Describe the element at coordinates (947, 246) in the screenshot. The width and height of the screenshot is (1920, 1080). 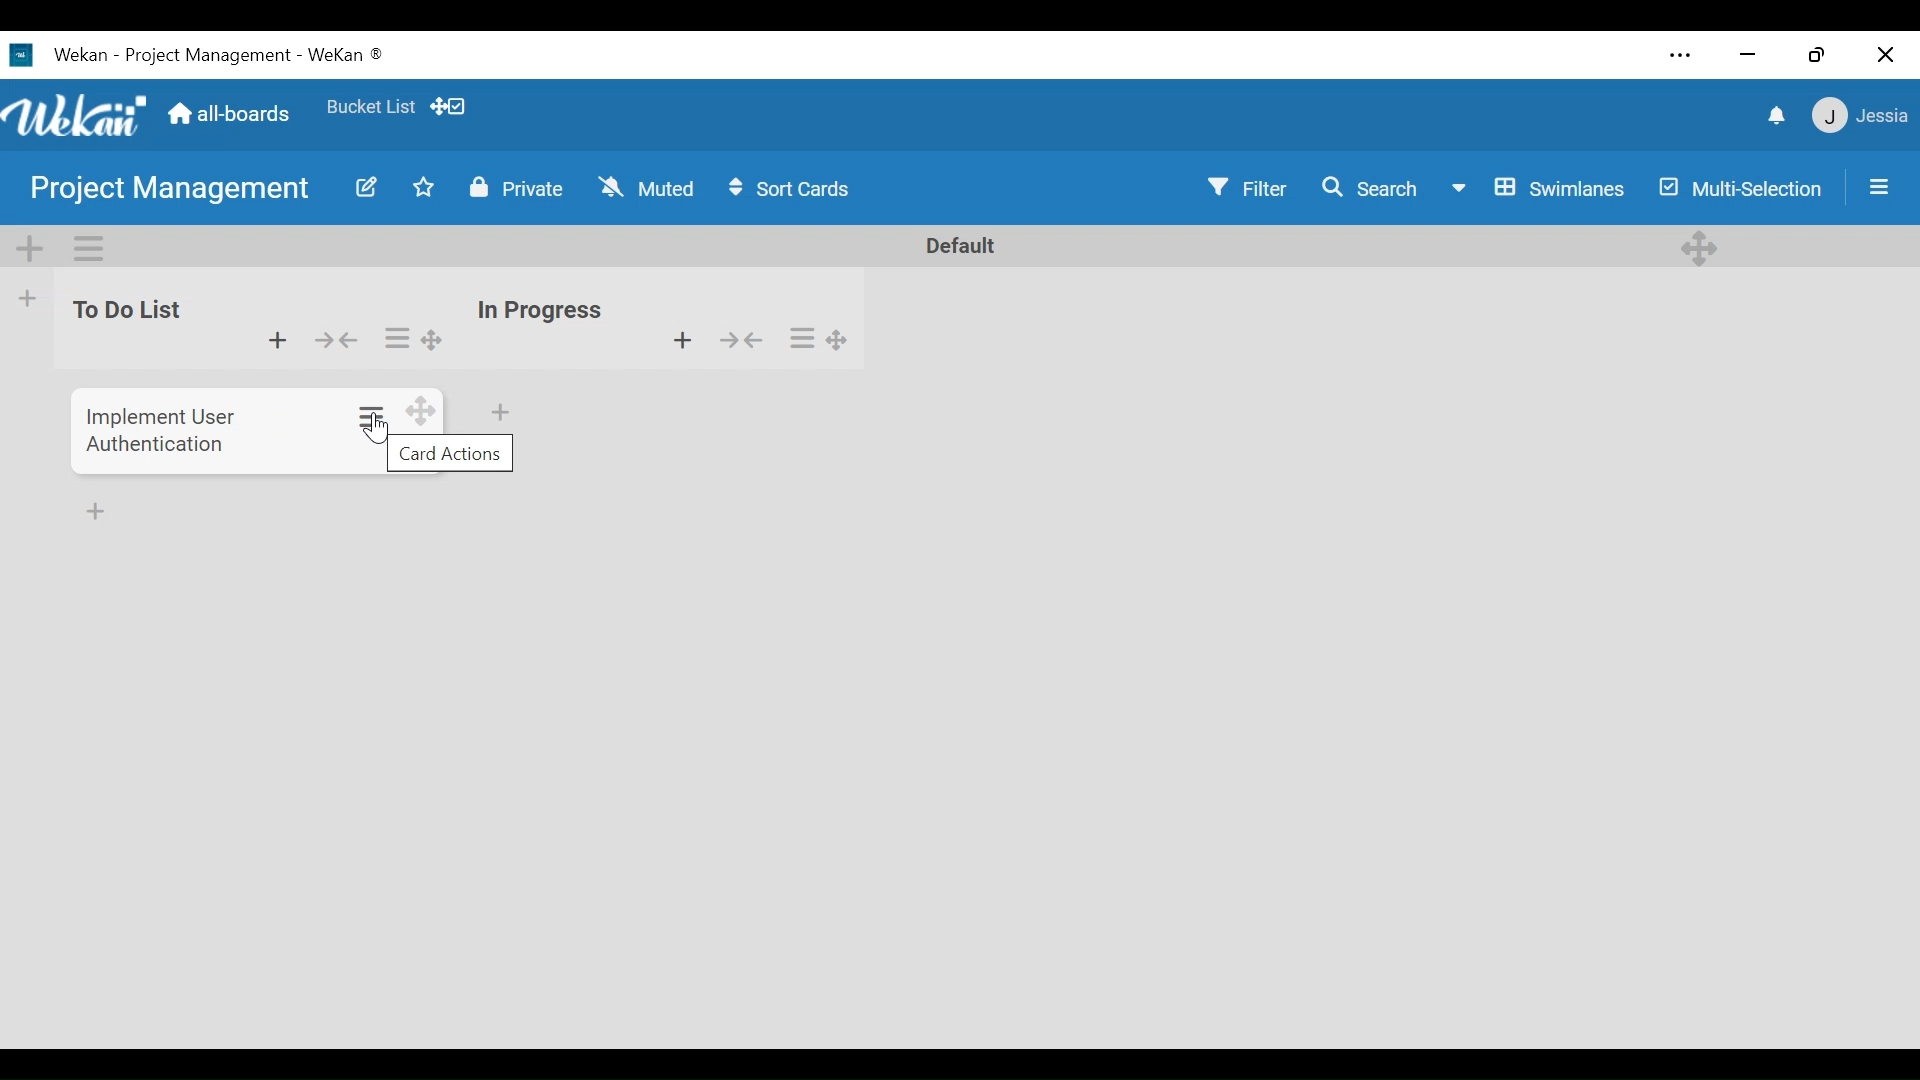
I see `default` at that location.